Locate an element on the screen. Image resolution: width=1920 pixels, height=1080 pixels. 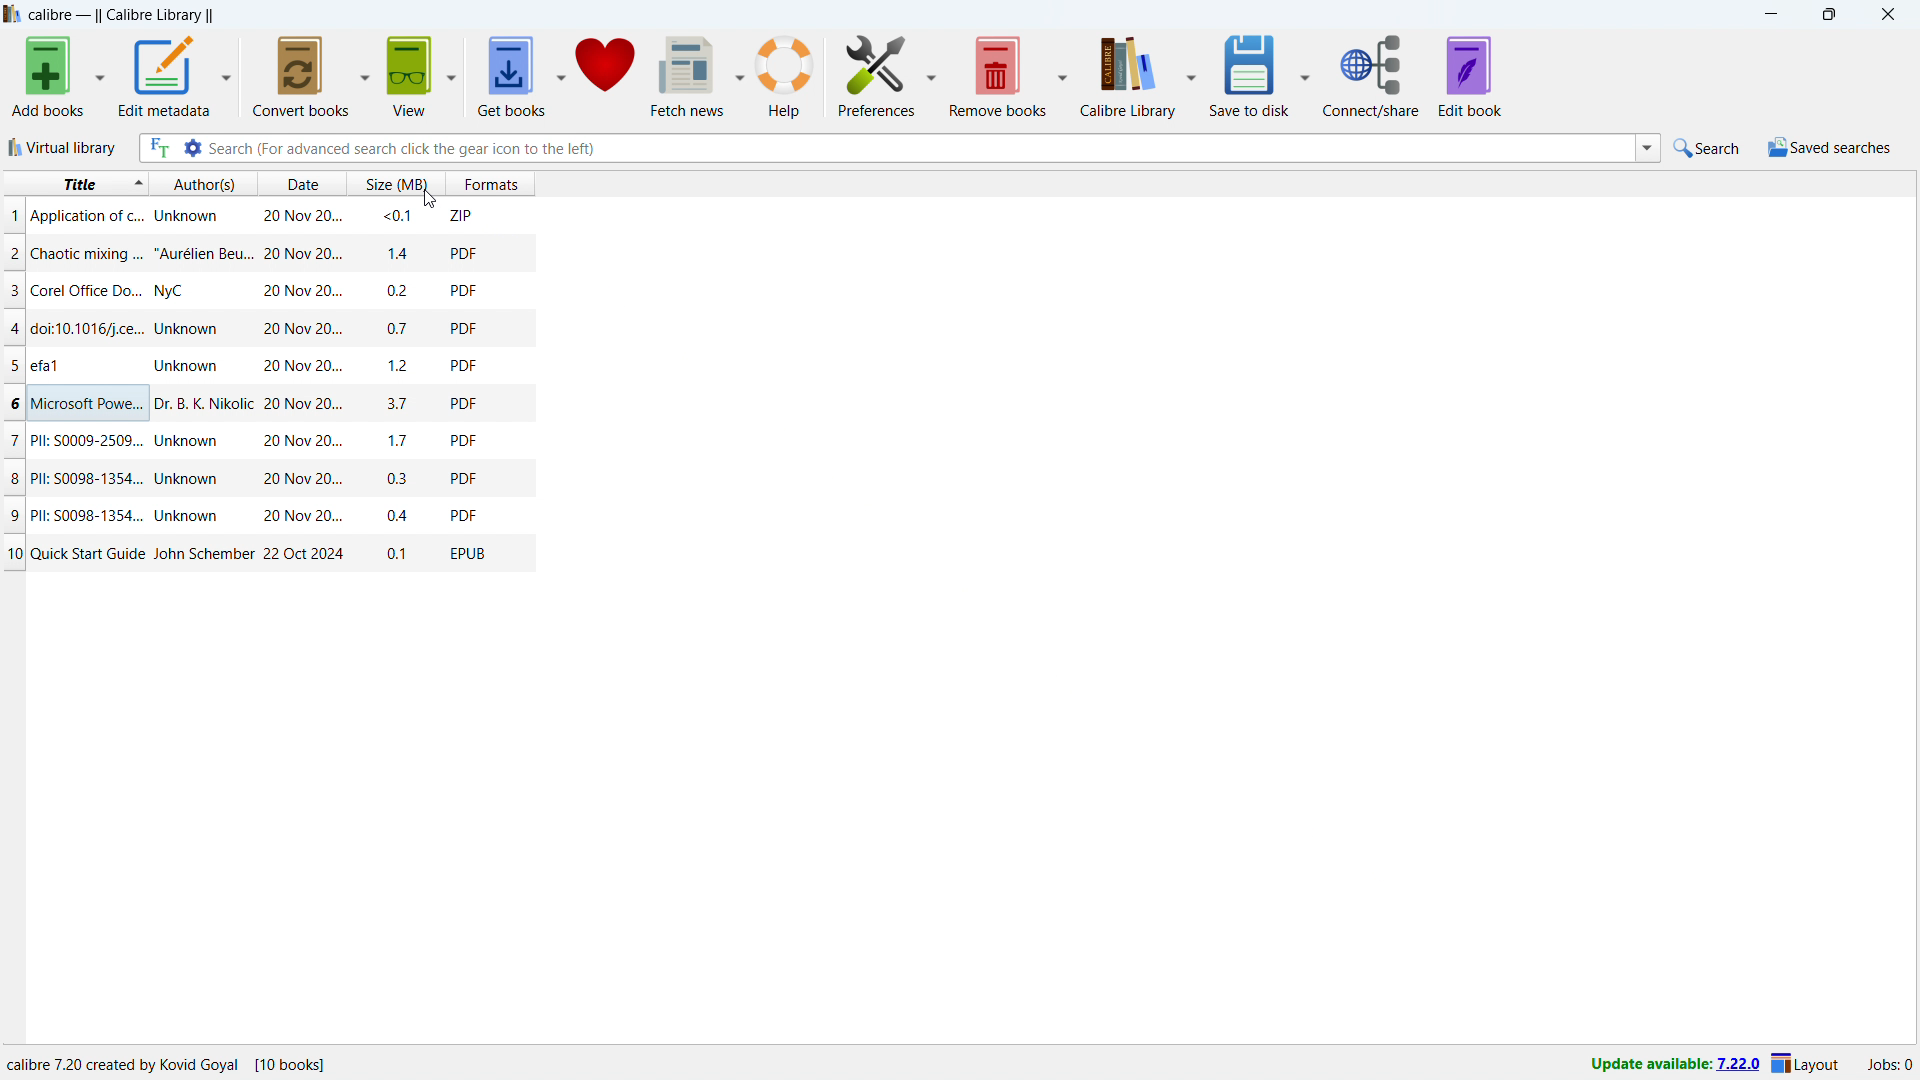
author is located at coordinates (188, 216).